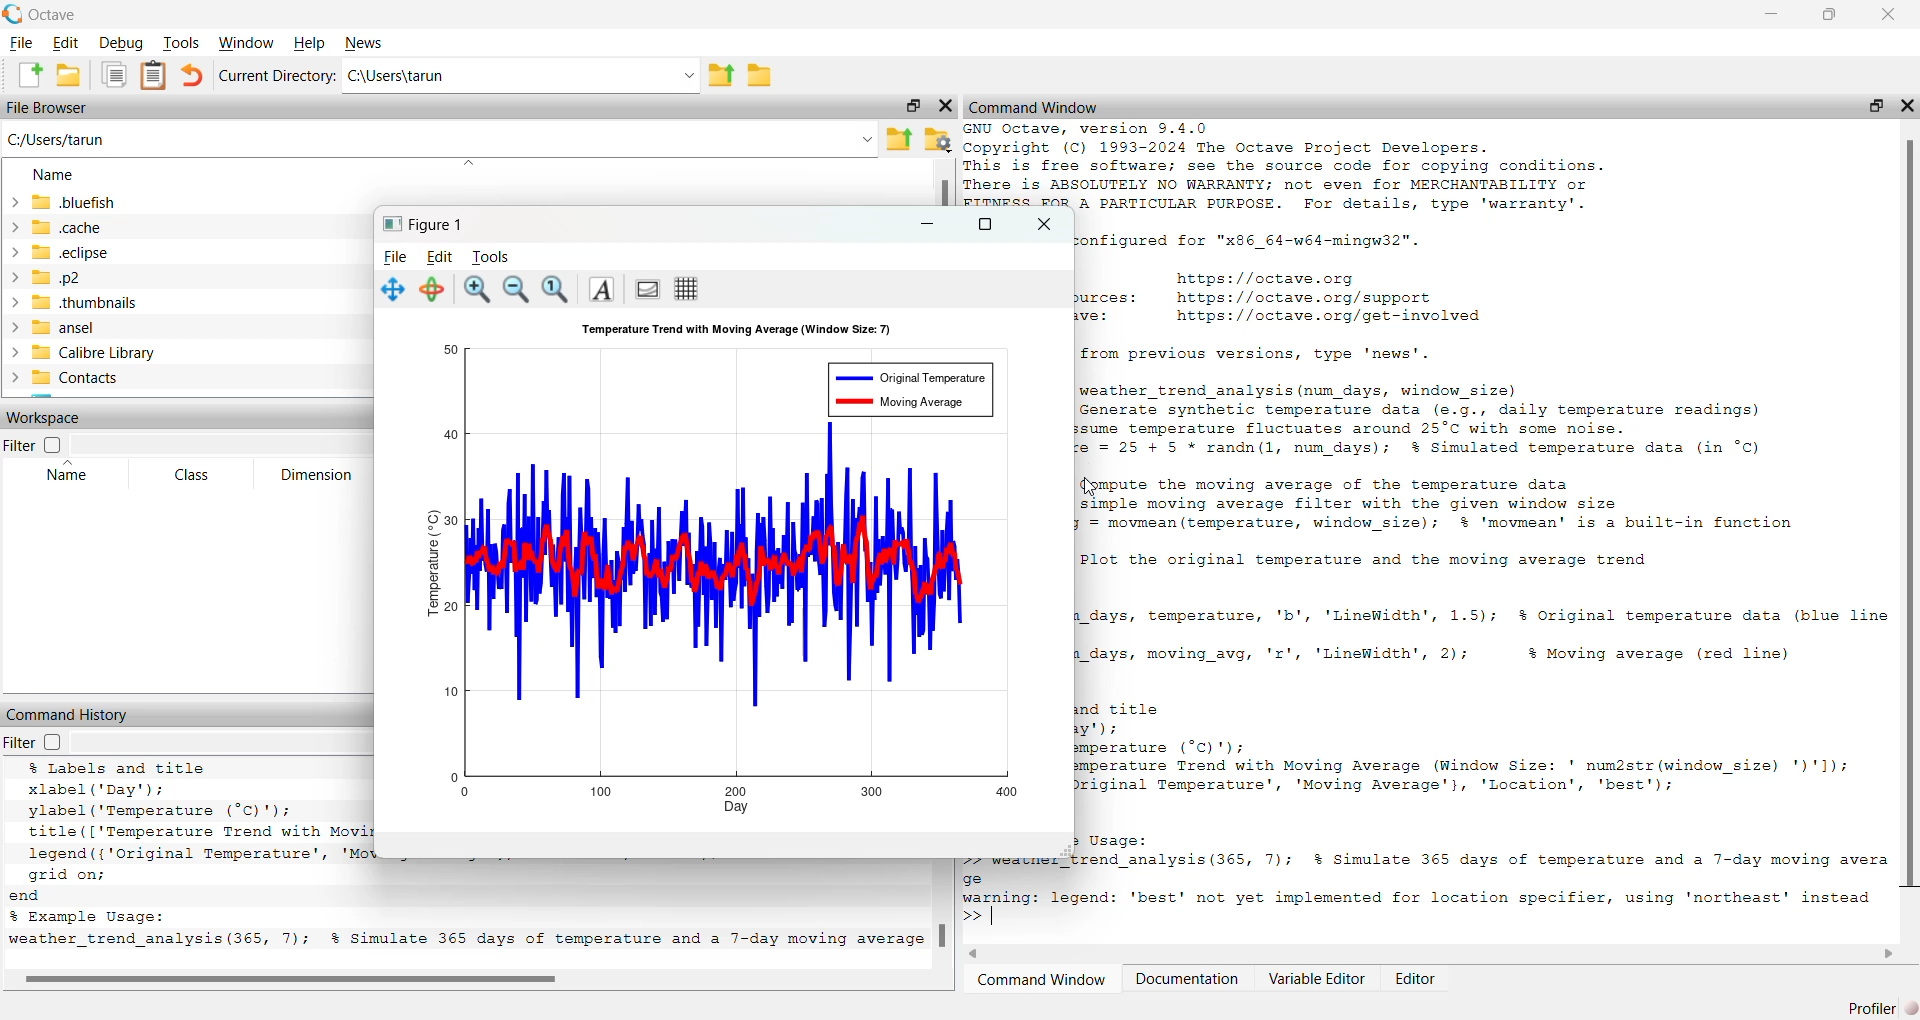 The width and height of the screenshot is (1920, 1020). What do you see at coordinates (42, 12) in the screenshot?
I see `Octave` at bounding box center [42, 12].